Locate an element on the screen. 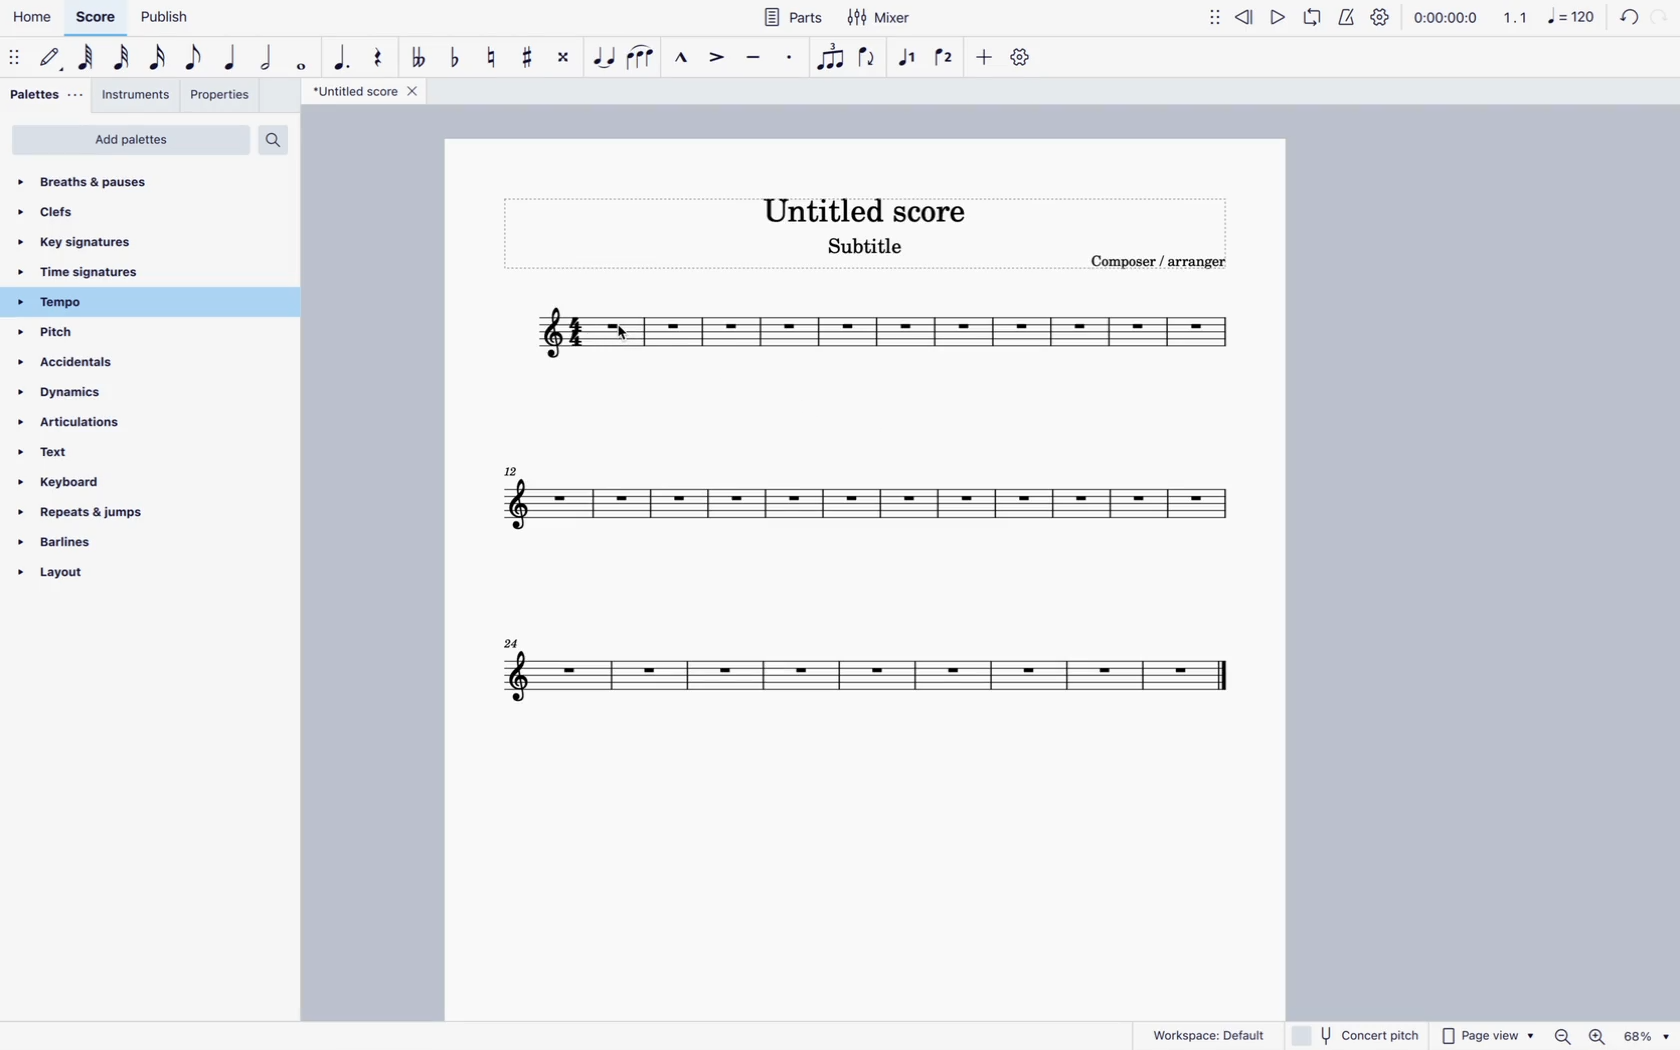 This screenshot has width=1680, height=1050.  is located at coordinates (1601, 1035).